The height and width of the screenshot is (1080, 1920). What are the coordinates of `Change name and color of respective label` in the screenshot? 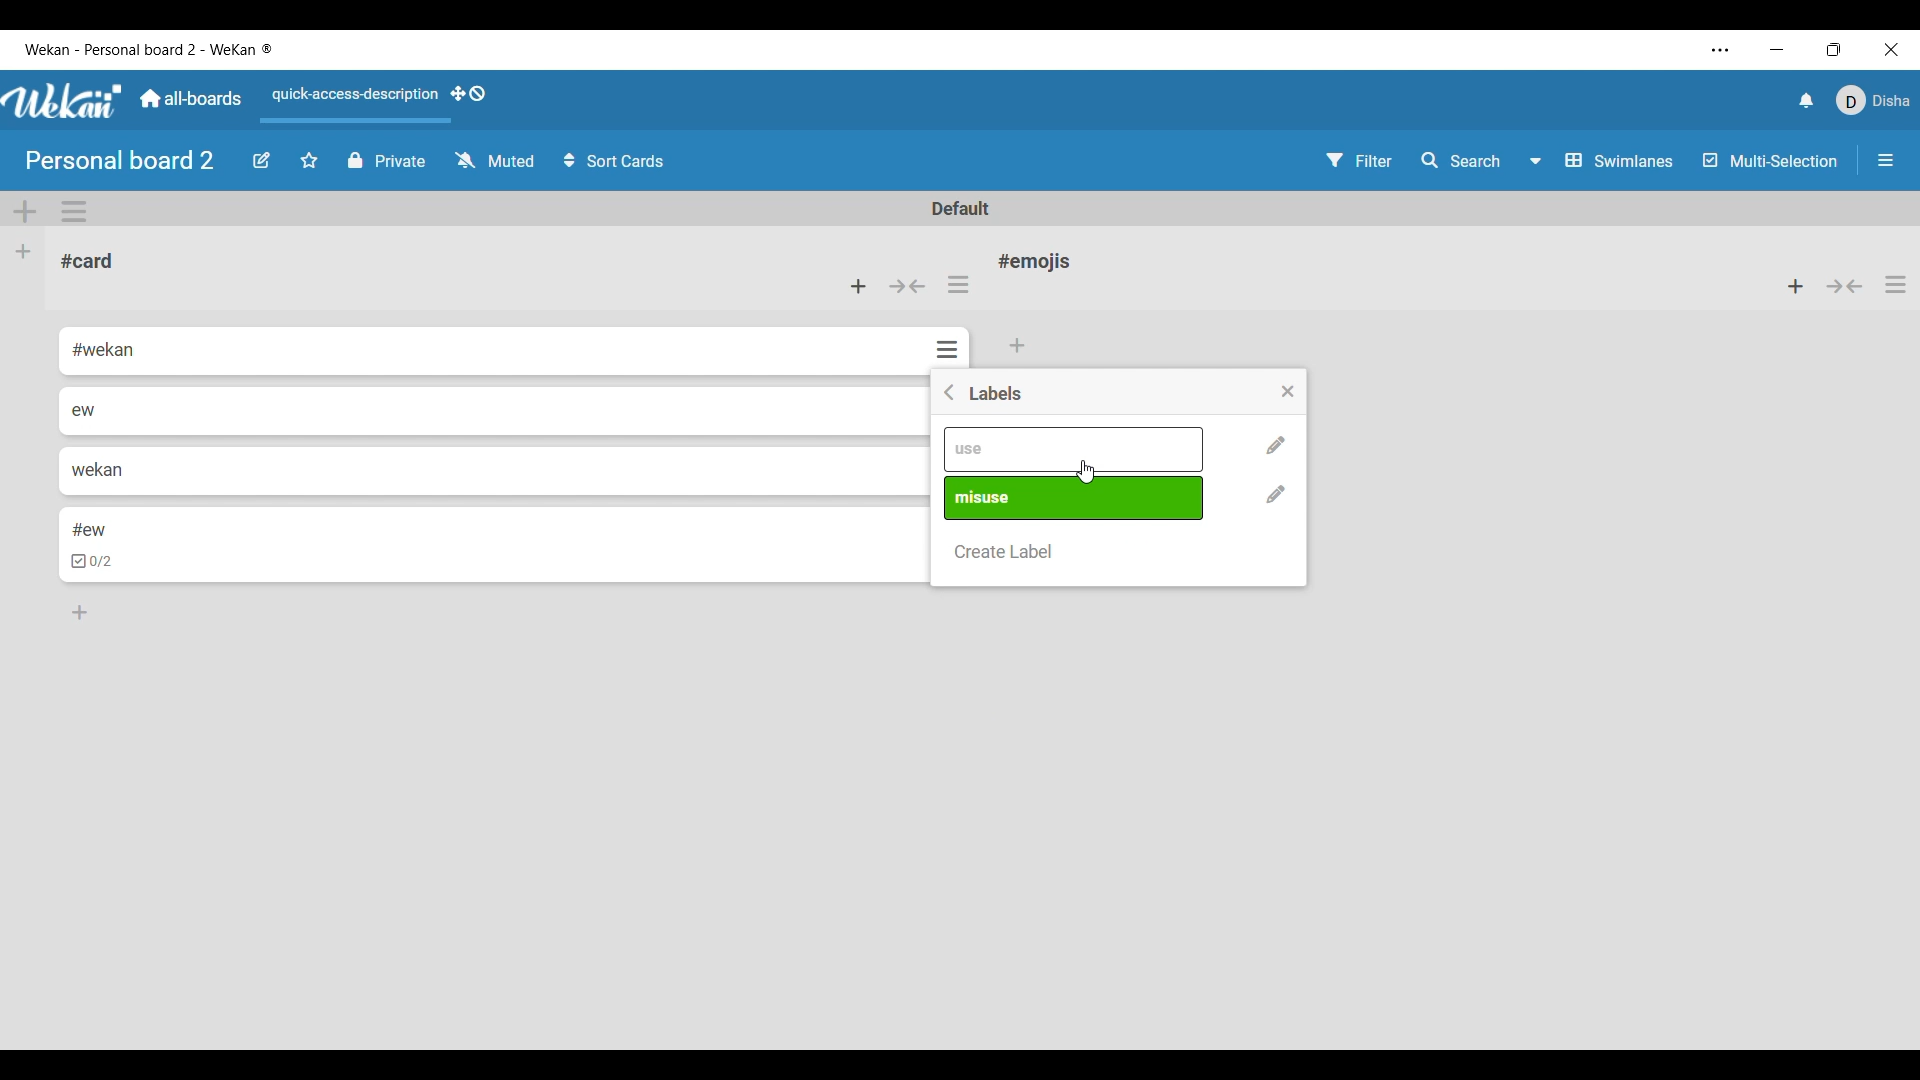 It's located at (1277, 494).